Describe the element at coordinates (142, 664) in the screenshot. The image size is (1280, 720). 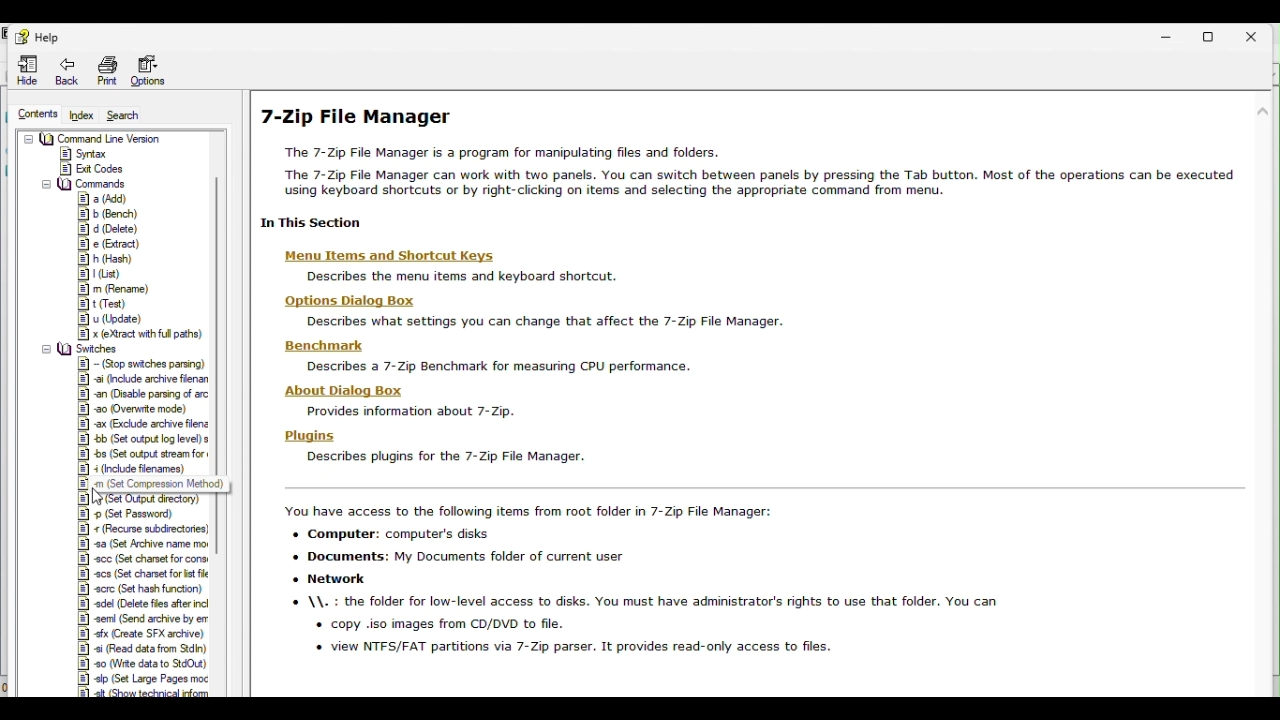
I see `so` at that location.